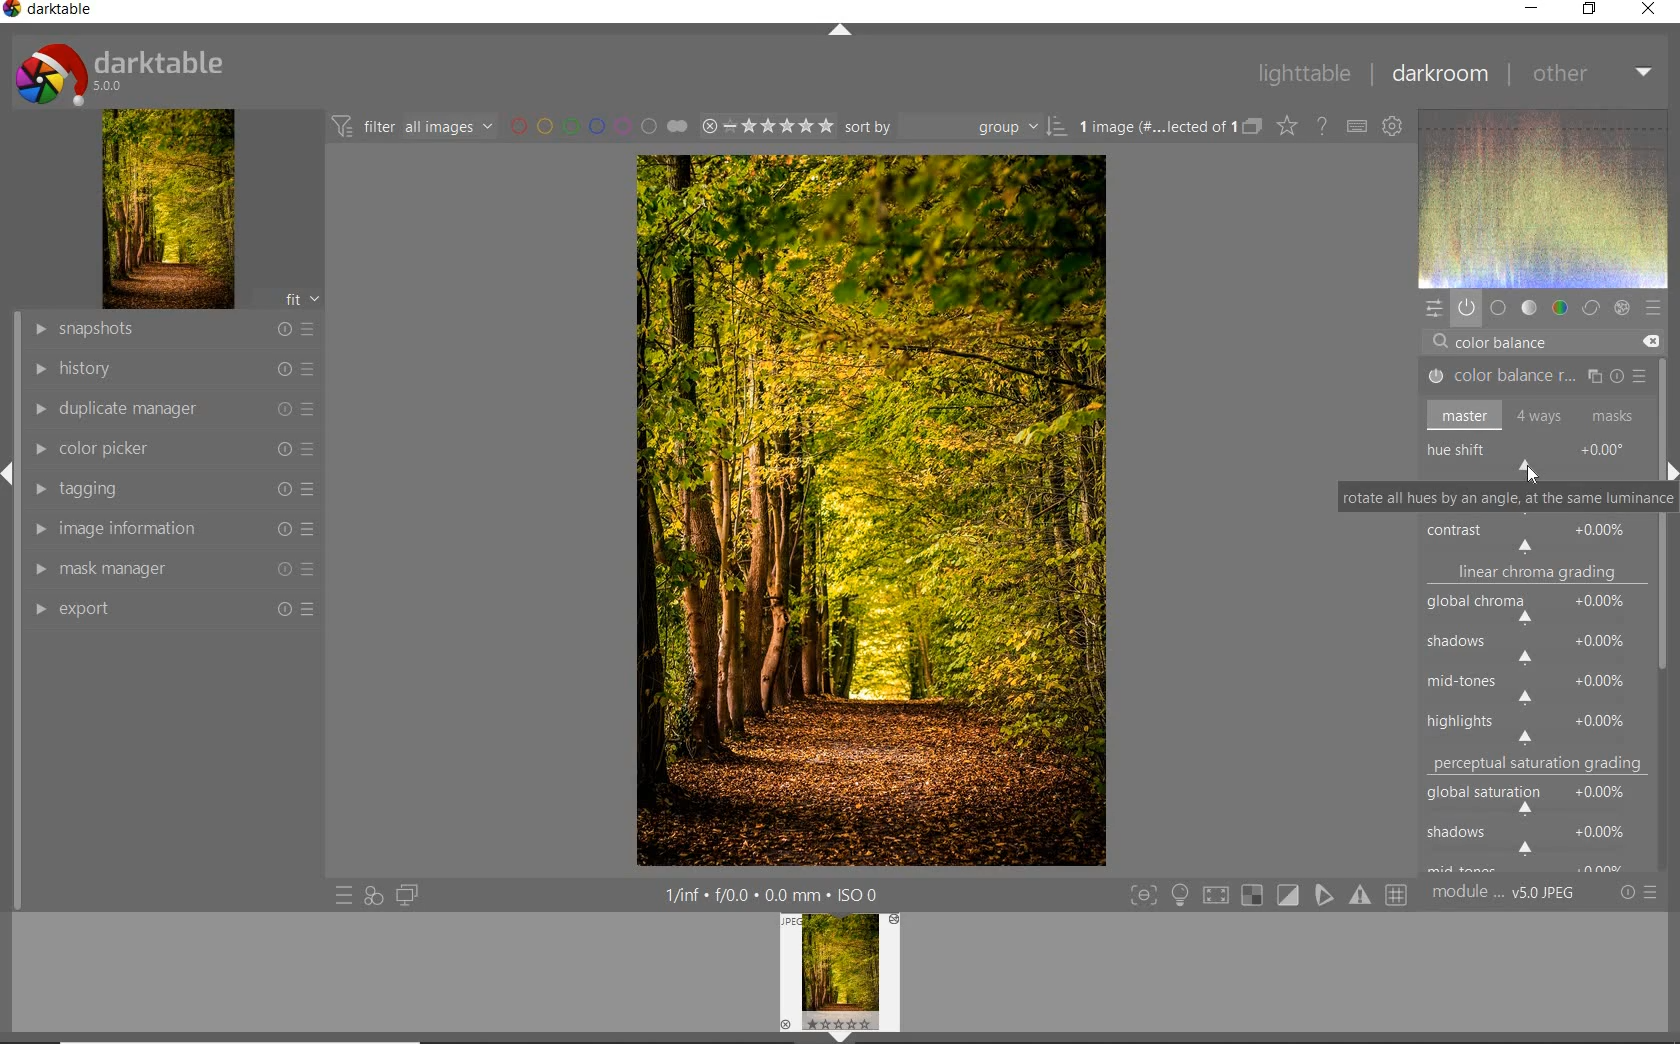 Image resolution: width=1680 pixels, height=1044 pixels. I want to click on image, so click(169, 209).